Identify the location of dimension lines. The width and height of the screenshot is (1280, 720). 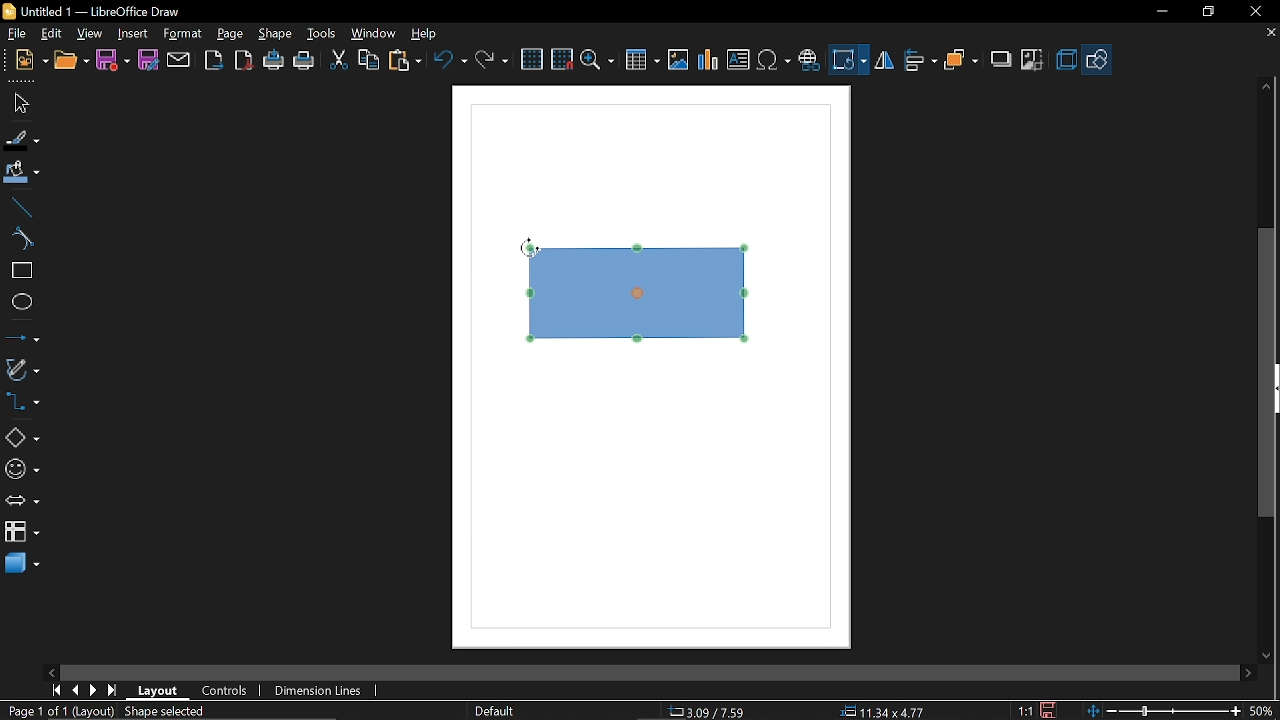
(318, 690).